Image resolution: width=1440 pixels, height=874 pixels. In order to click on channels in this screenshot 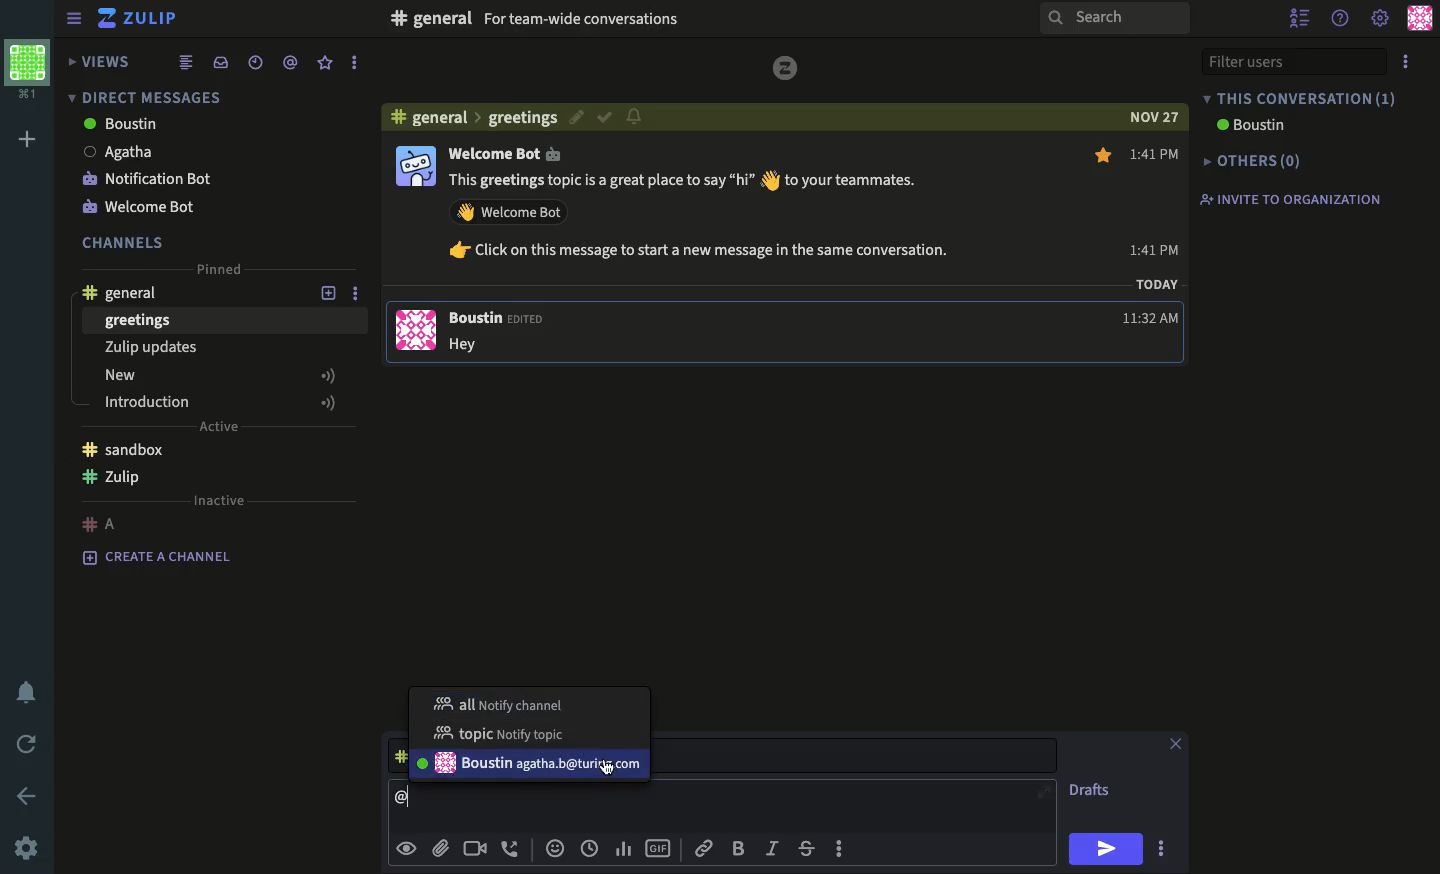, I will do `click(125, 241)`.